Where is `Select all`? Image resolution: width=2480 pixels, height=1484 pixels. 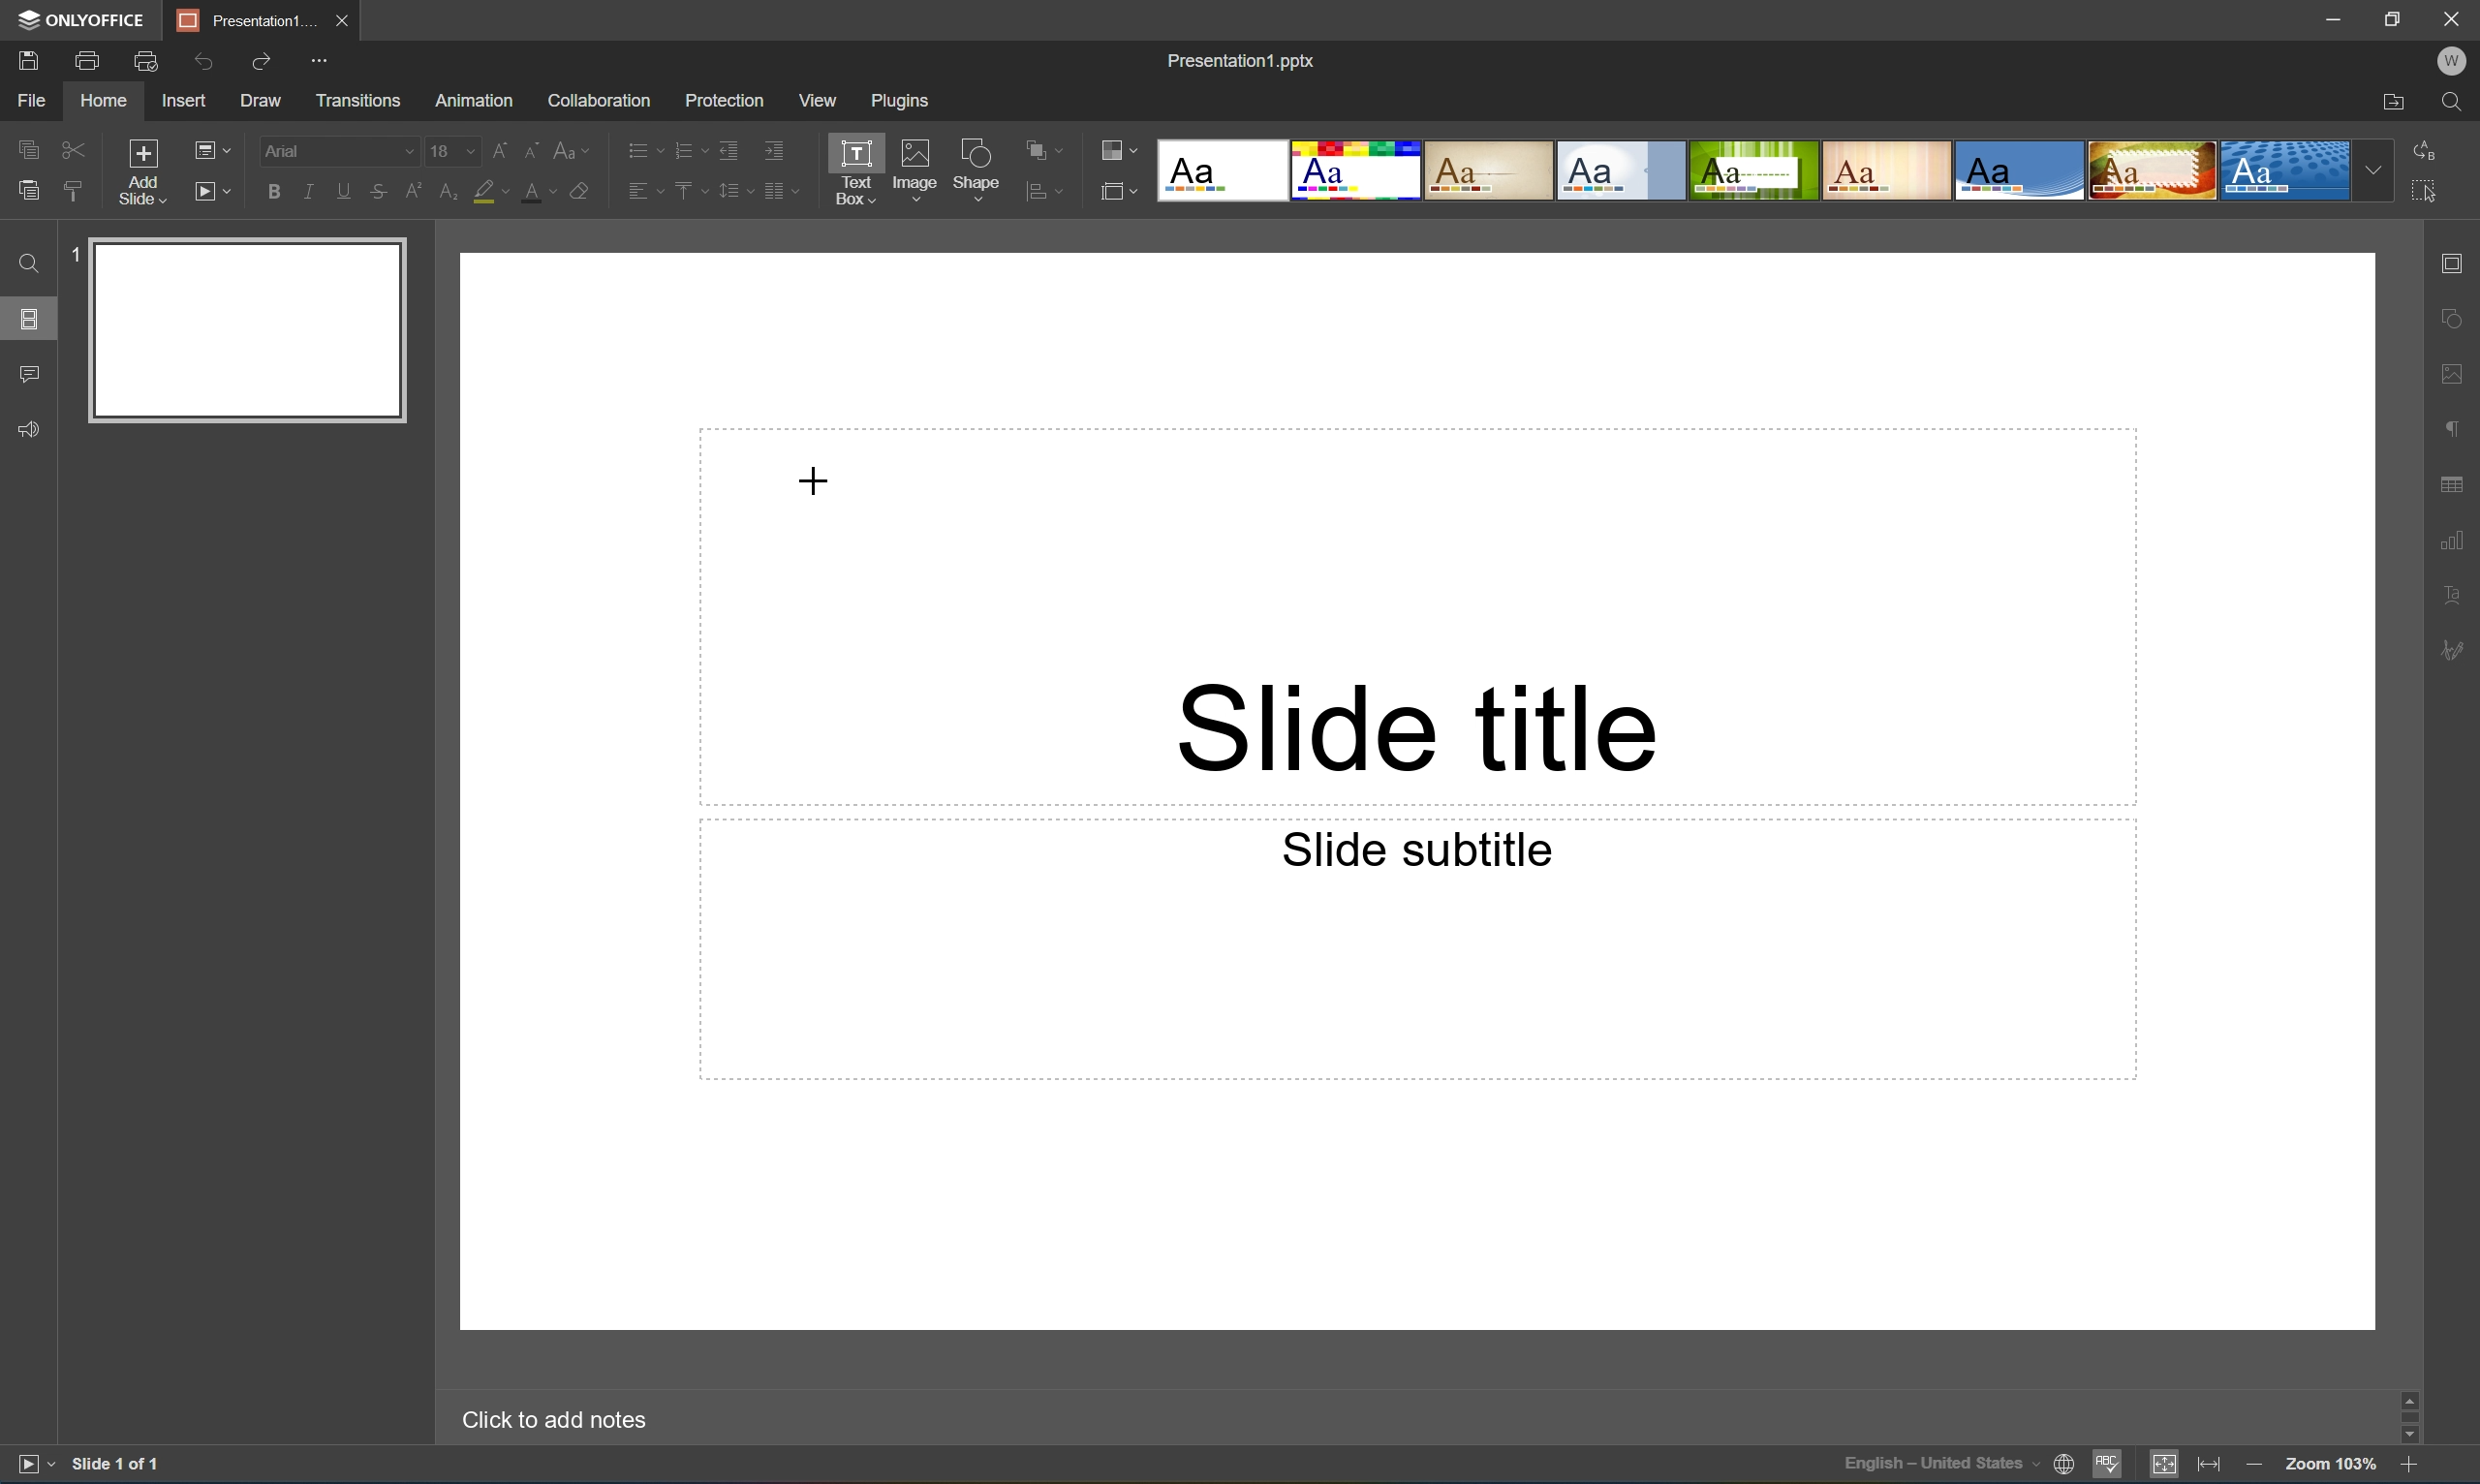 Select all is located at coordinates (2431, 197).